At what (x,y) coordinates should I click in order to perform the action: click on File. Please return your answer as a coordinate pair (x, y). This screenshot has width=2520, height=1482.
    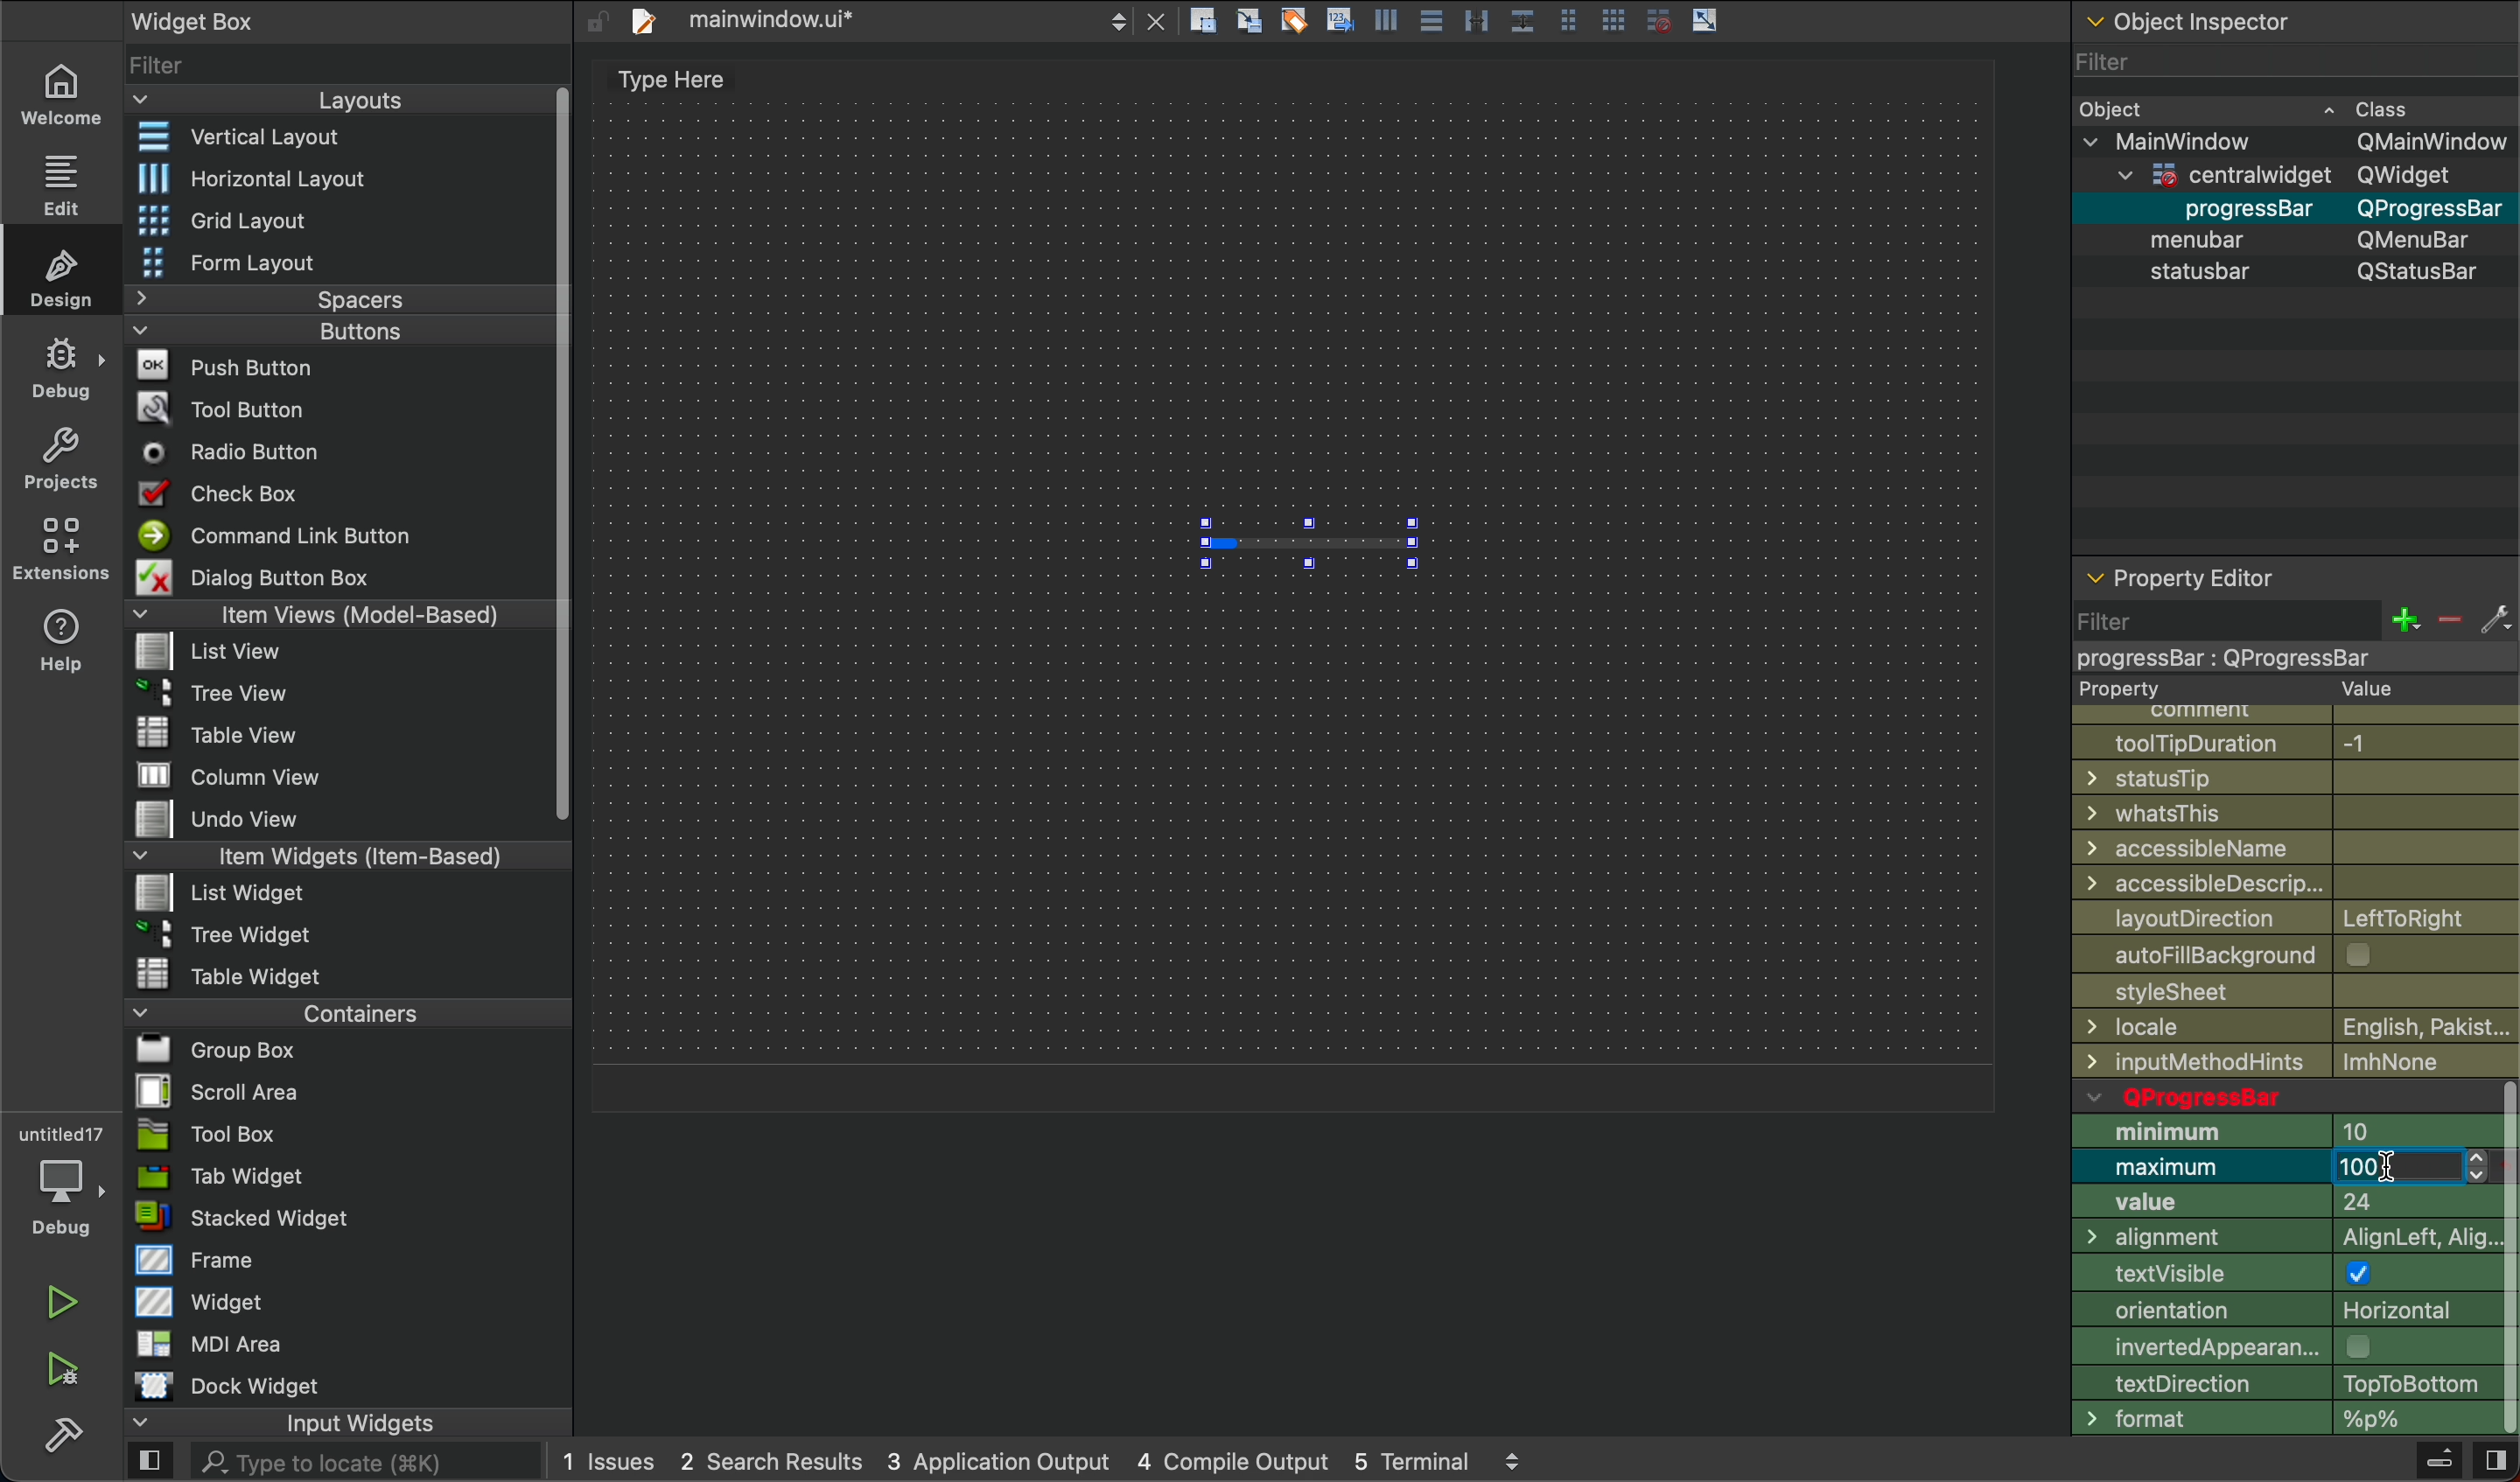
    Looking at the image, I should click on (214, 689).